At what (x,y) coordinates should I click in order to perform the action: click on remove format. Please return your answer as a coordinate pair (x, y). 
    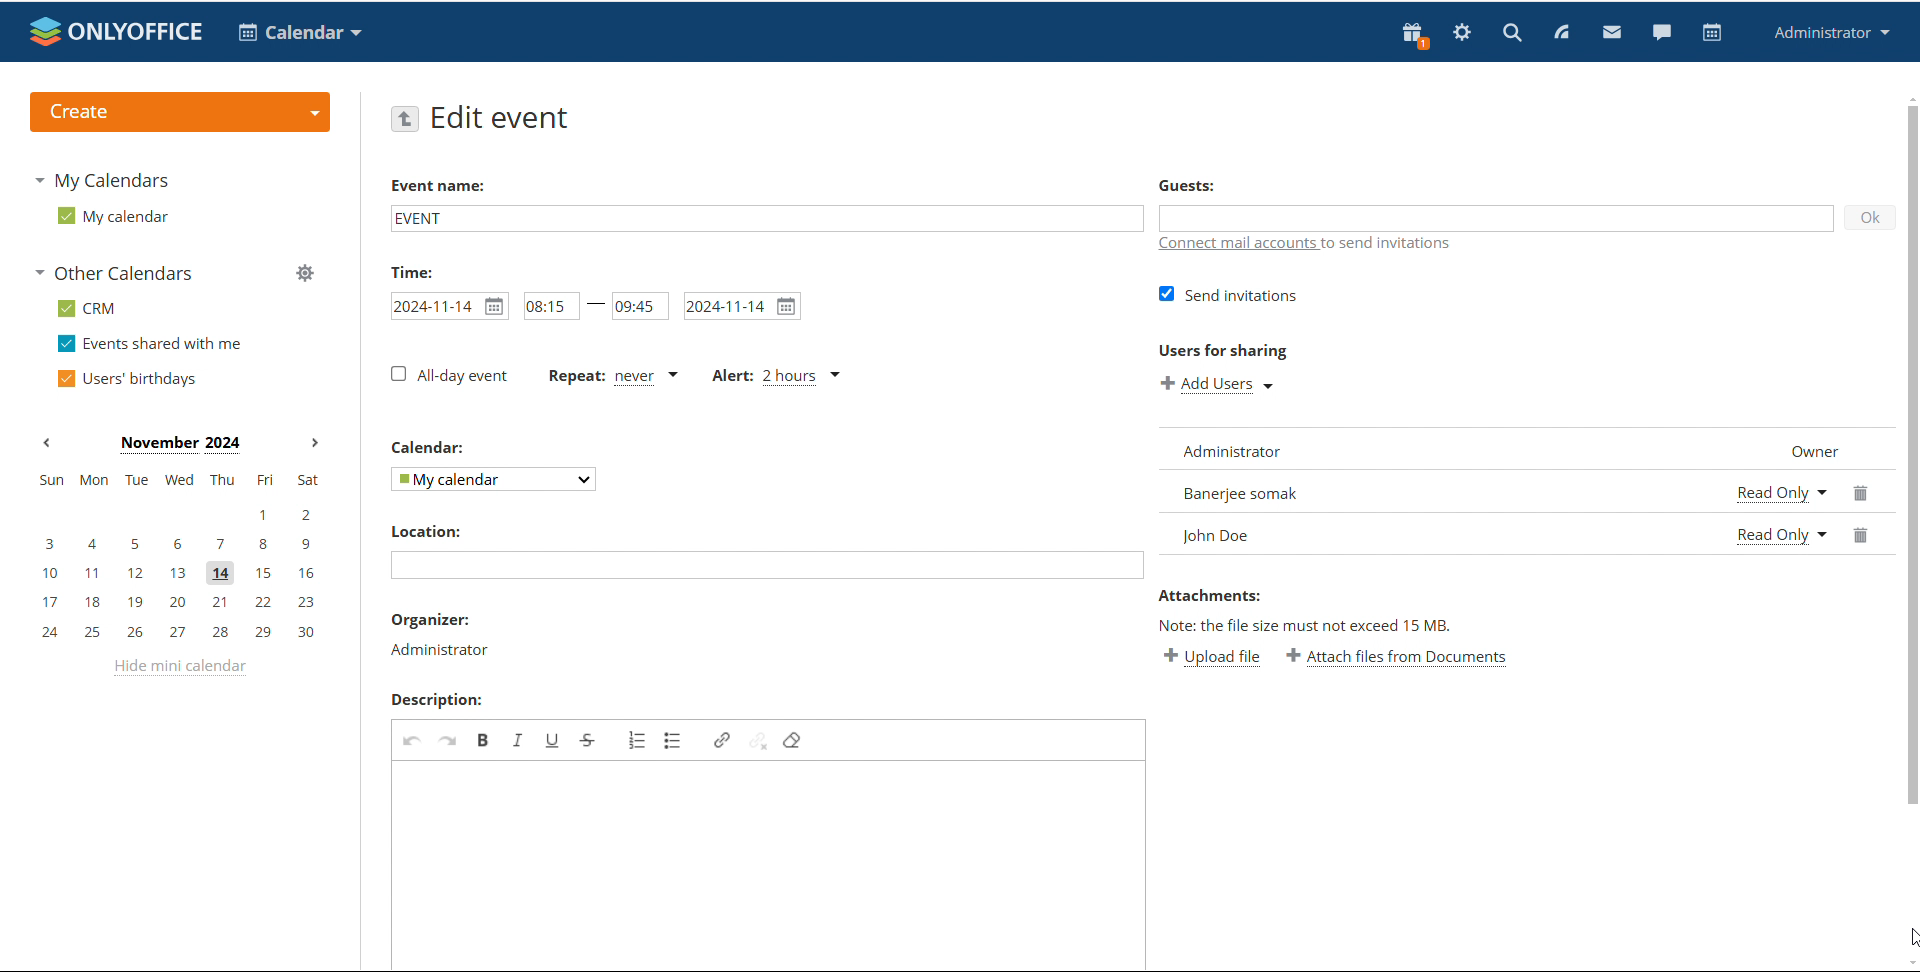
    Looking at the image, I should click on (792, 742).